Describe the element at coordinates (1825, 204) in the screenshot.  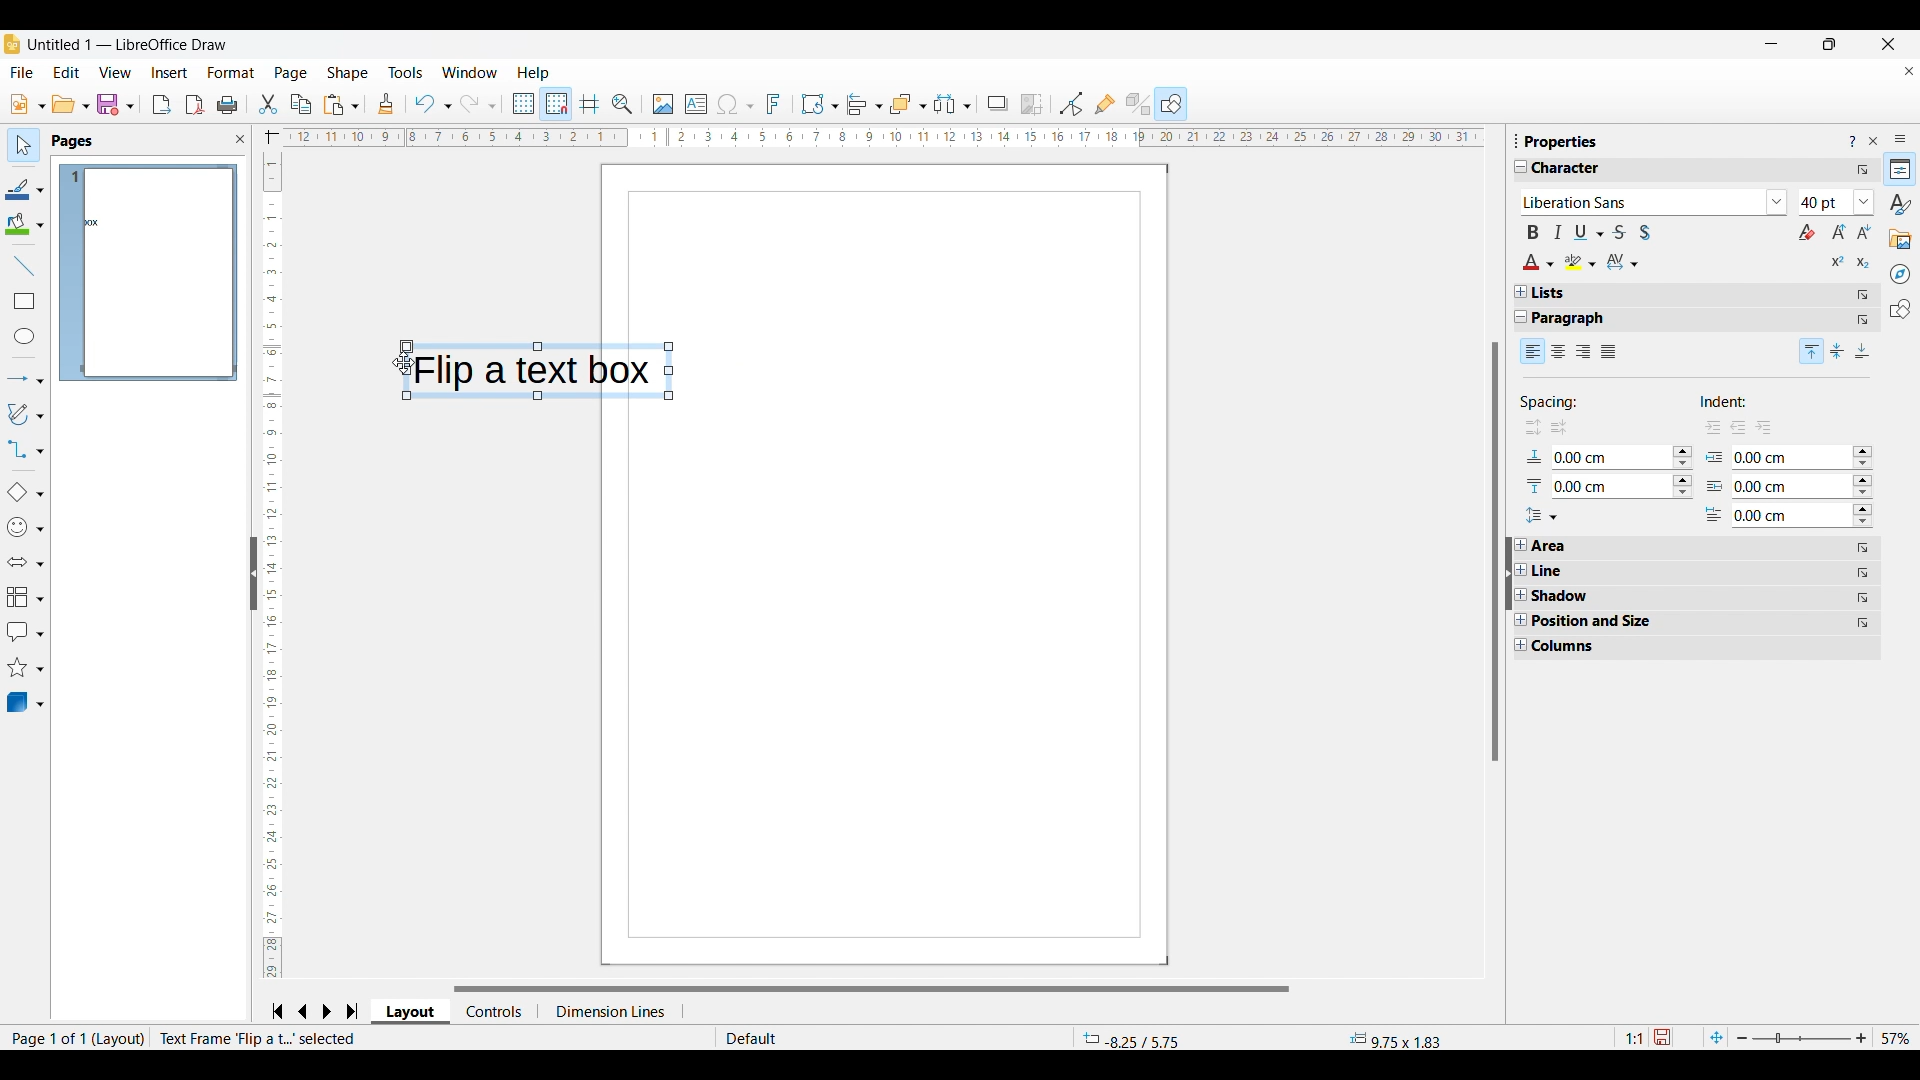
I see `Type in character sizes` at that location.